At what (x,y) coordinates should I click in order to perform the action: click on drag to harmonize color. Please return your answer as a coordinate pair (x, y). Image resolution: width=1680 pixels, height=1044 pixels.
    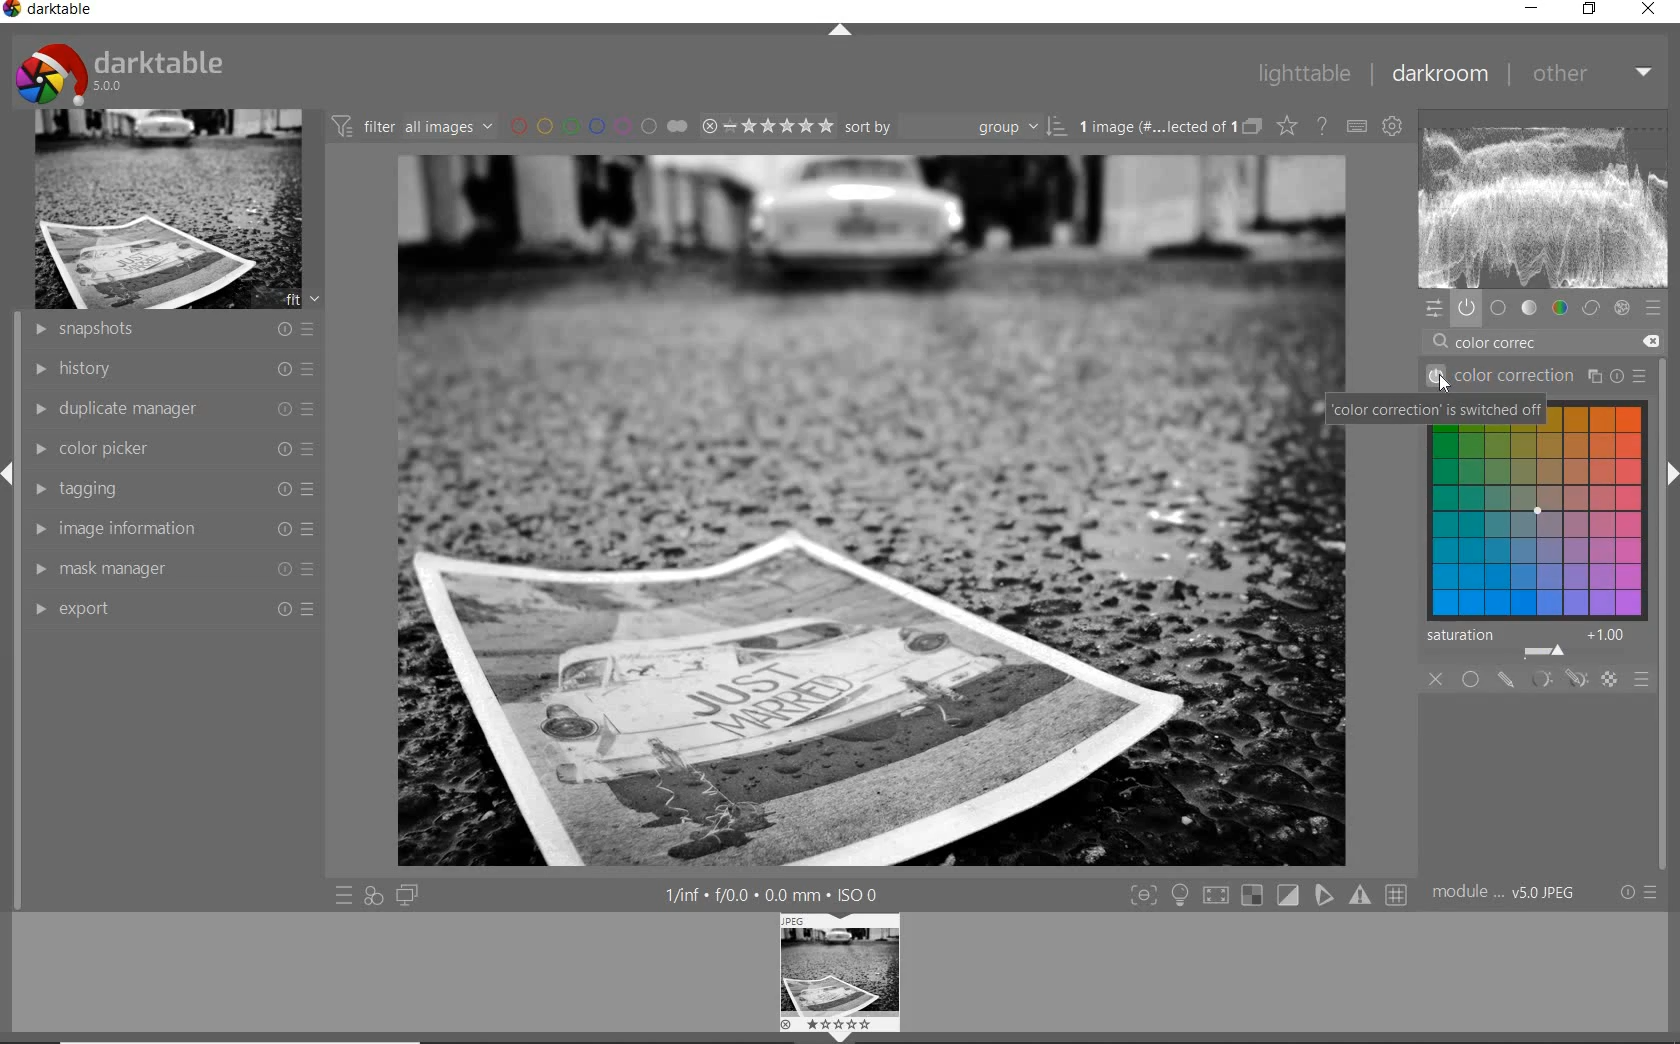
    Looking at the image, I should click on (1540, 515).